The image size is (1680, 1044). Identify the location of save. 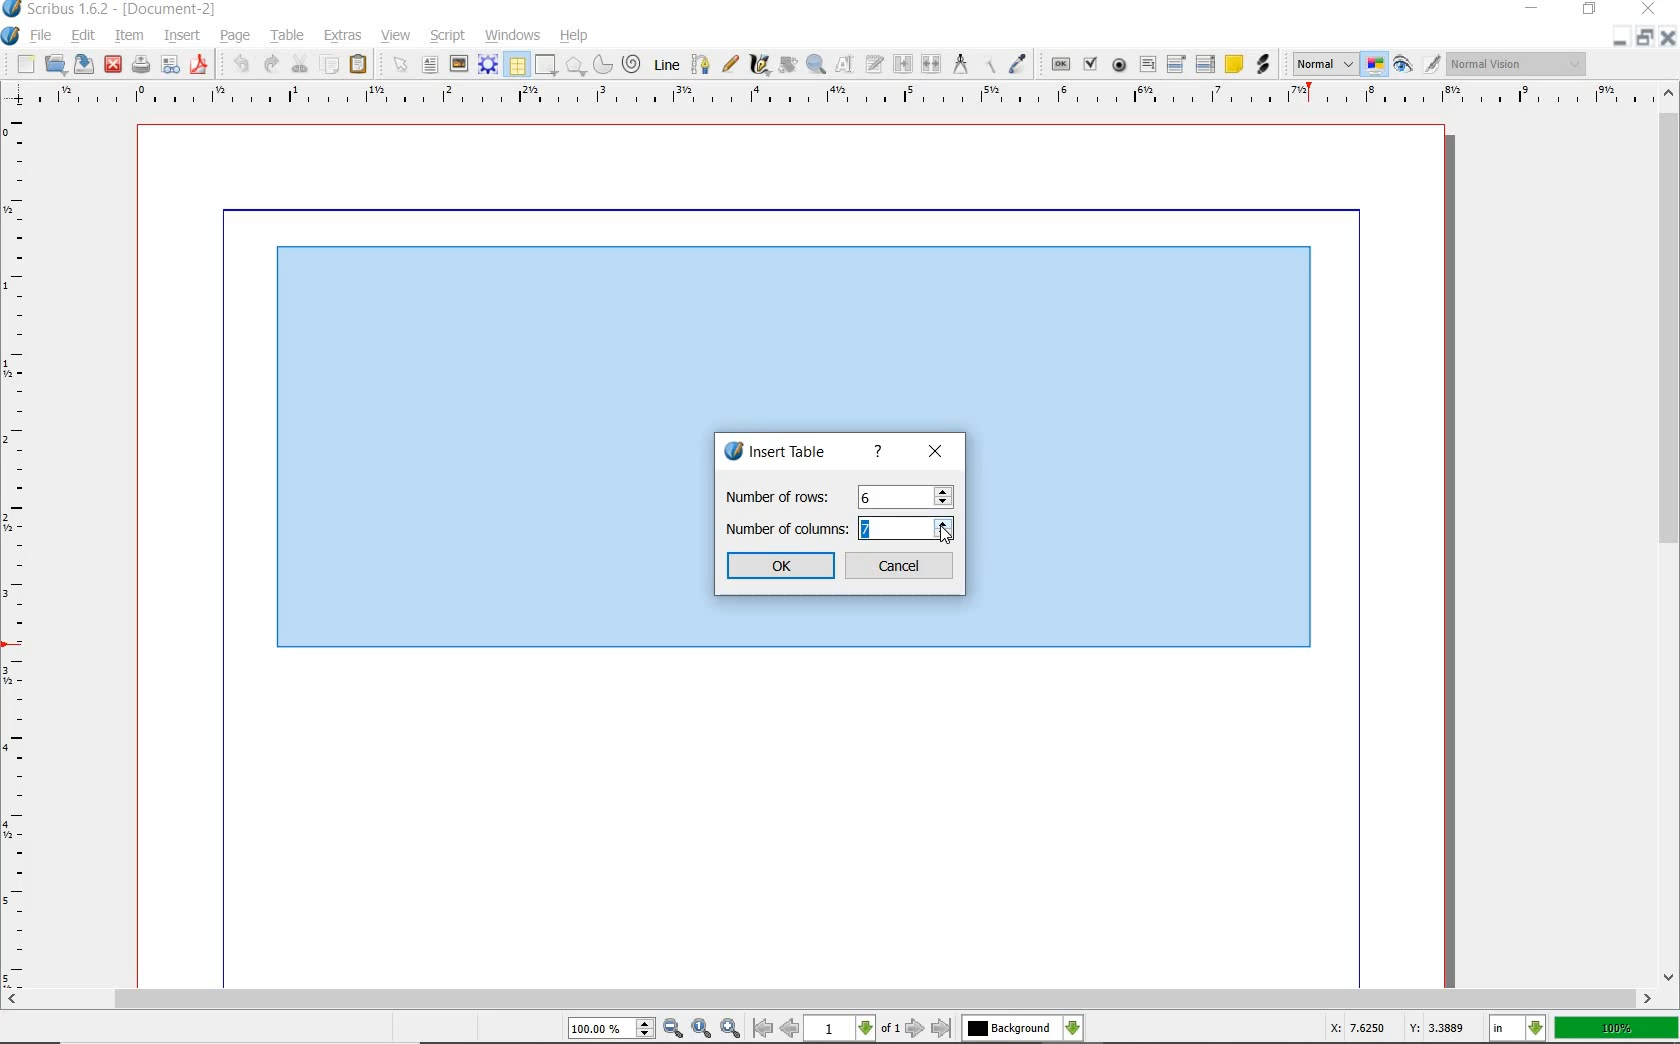
(83, 66).